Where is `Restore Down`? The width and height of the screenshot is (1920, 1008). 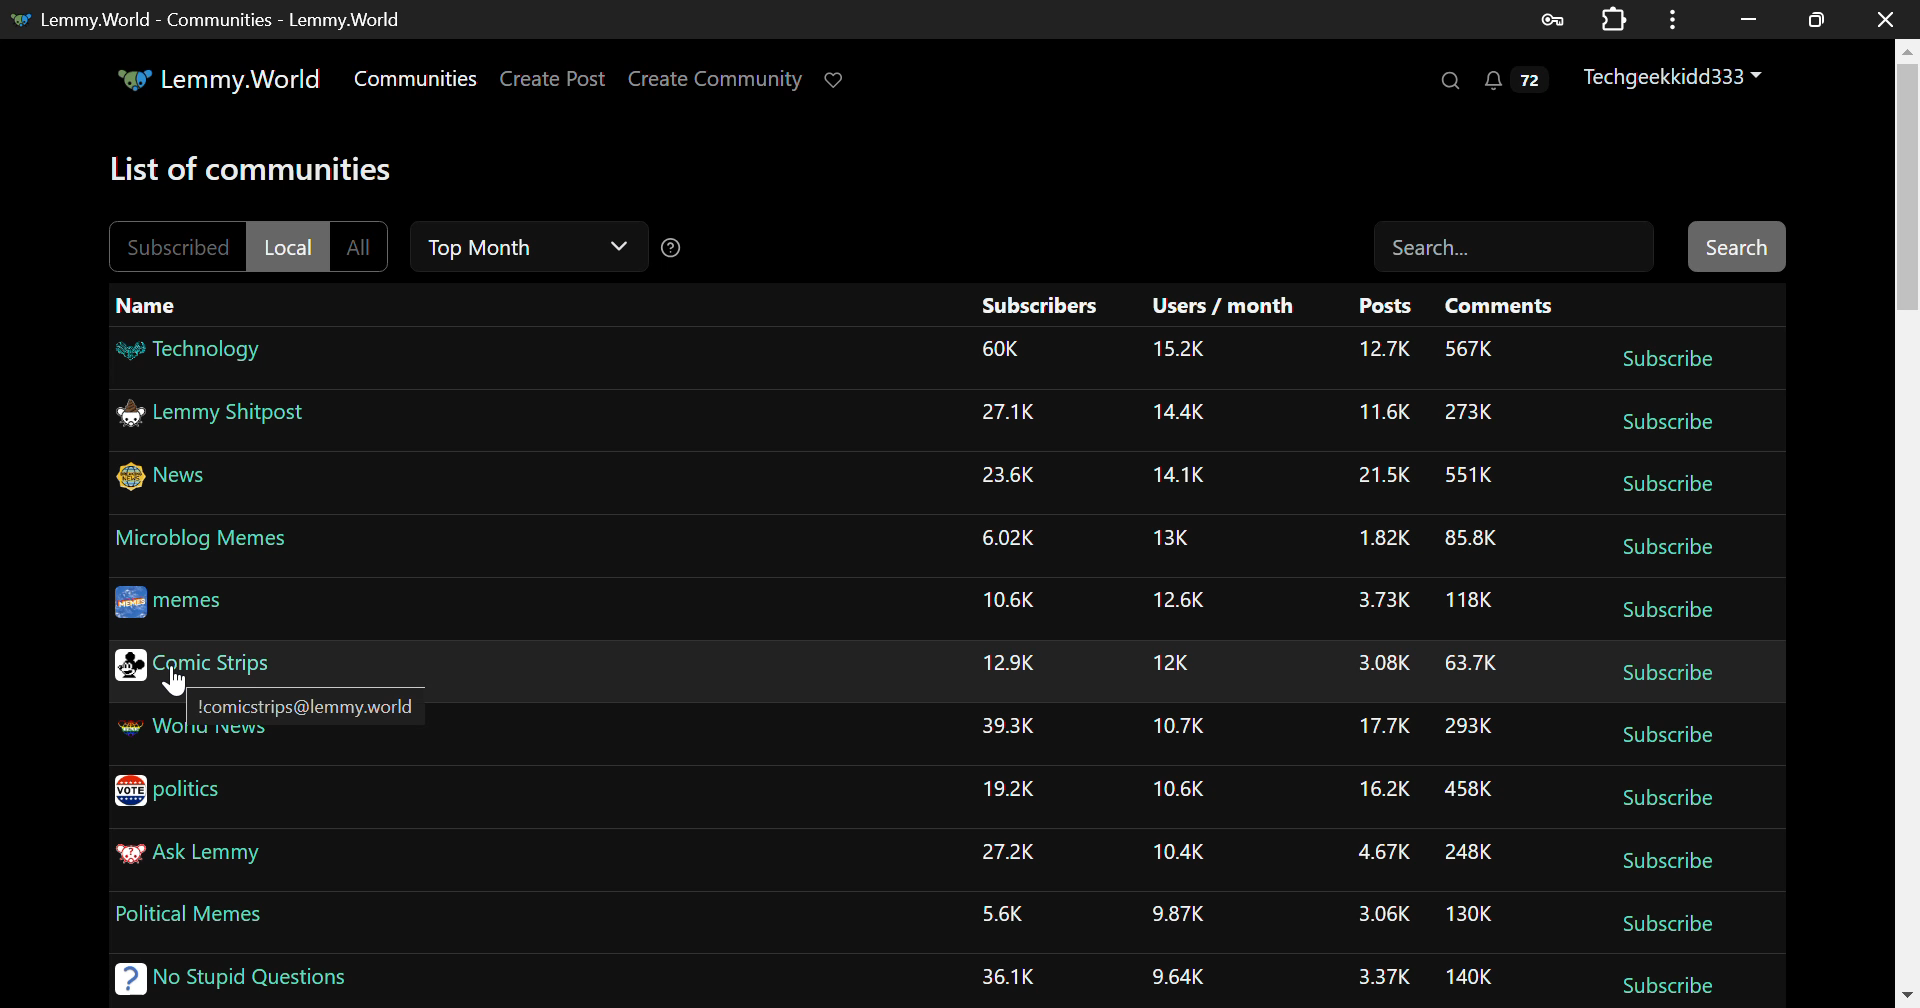 Restore Down is located at coordinates (1750, 17).